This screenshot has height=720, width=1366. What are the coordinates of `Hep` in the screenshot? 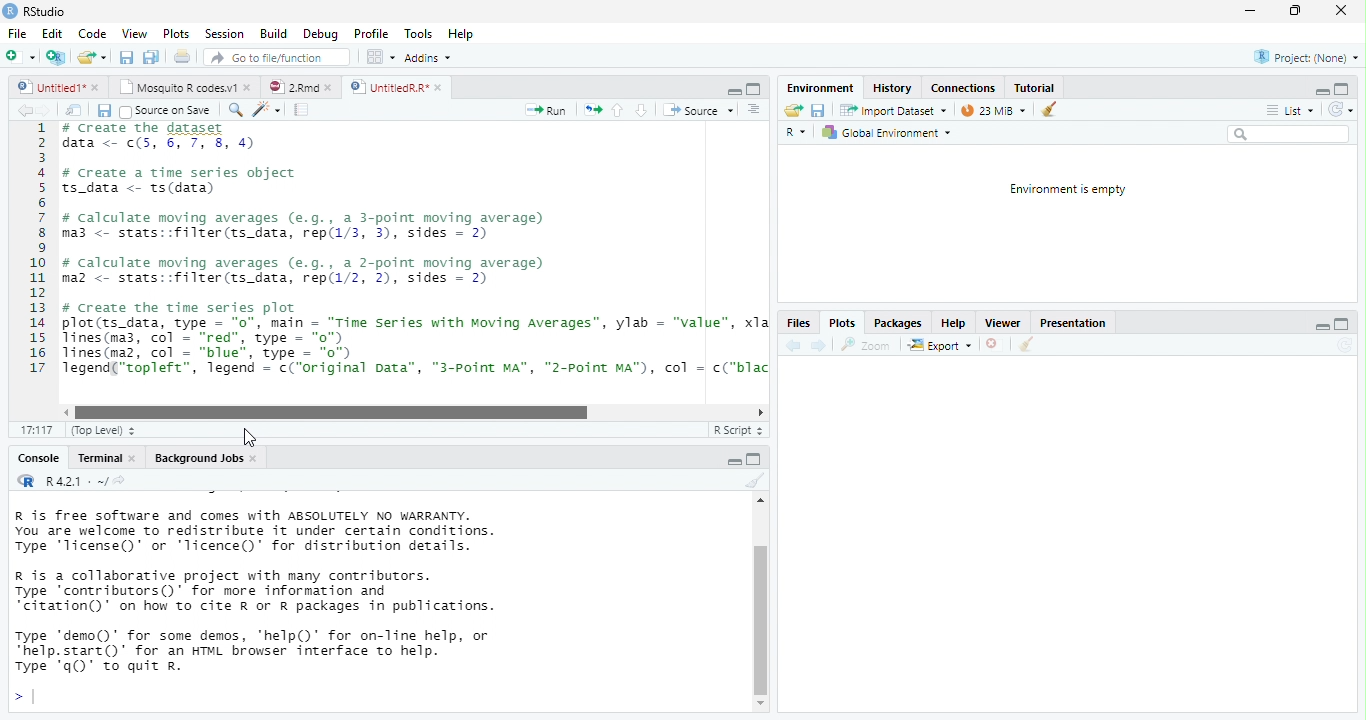 It's located at (460, 34).